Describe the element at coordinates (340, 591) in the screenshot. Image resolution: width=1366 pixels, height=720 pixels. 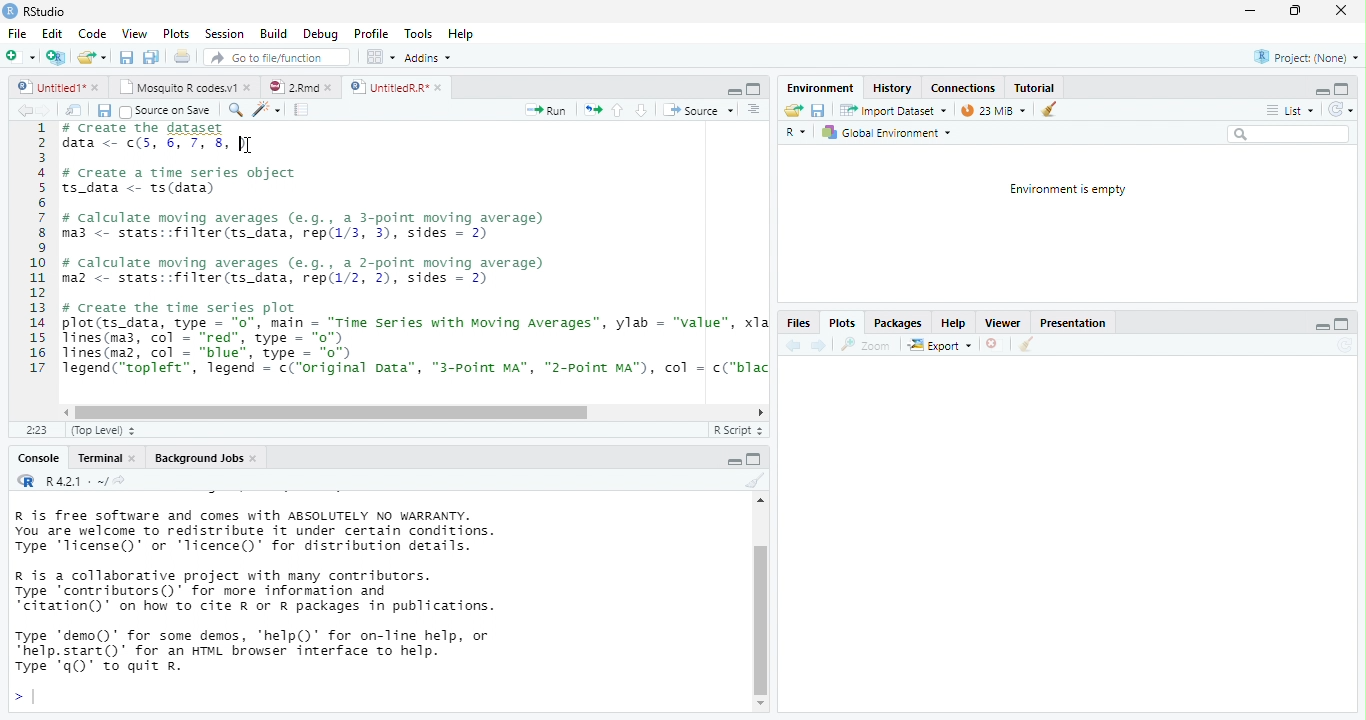
I see `R is free software and comes with ABSOLUTELY NO WARRANTY.
You are welcome to redistribute it under certain conditions.
Type 'Ticense()' or "Ticence()' for distribution details.

R is a collaborative project with many contributors.

Type contributors()’ for more information and

“citation()’ on how to cite R or R packages in publications.
Type "demo()’ for some demos, 'help()’ for on-Tine help, or
*help.start()’ for an HTML browser interface to help.

Type 'q()’ to quit R.` at that location.